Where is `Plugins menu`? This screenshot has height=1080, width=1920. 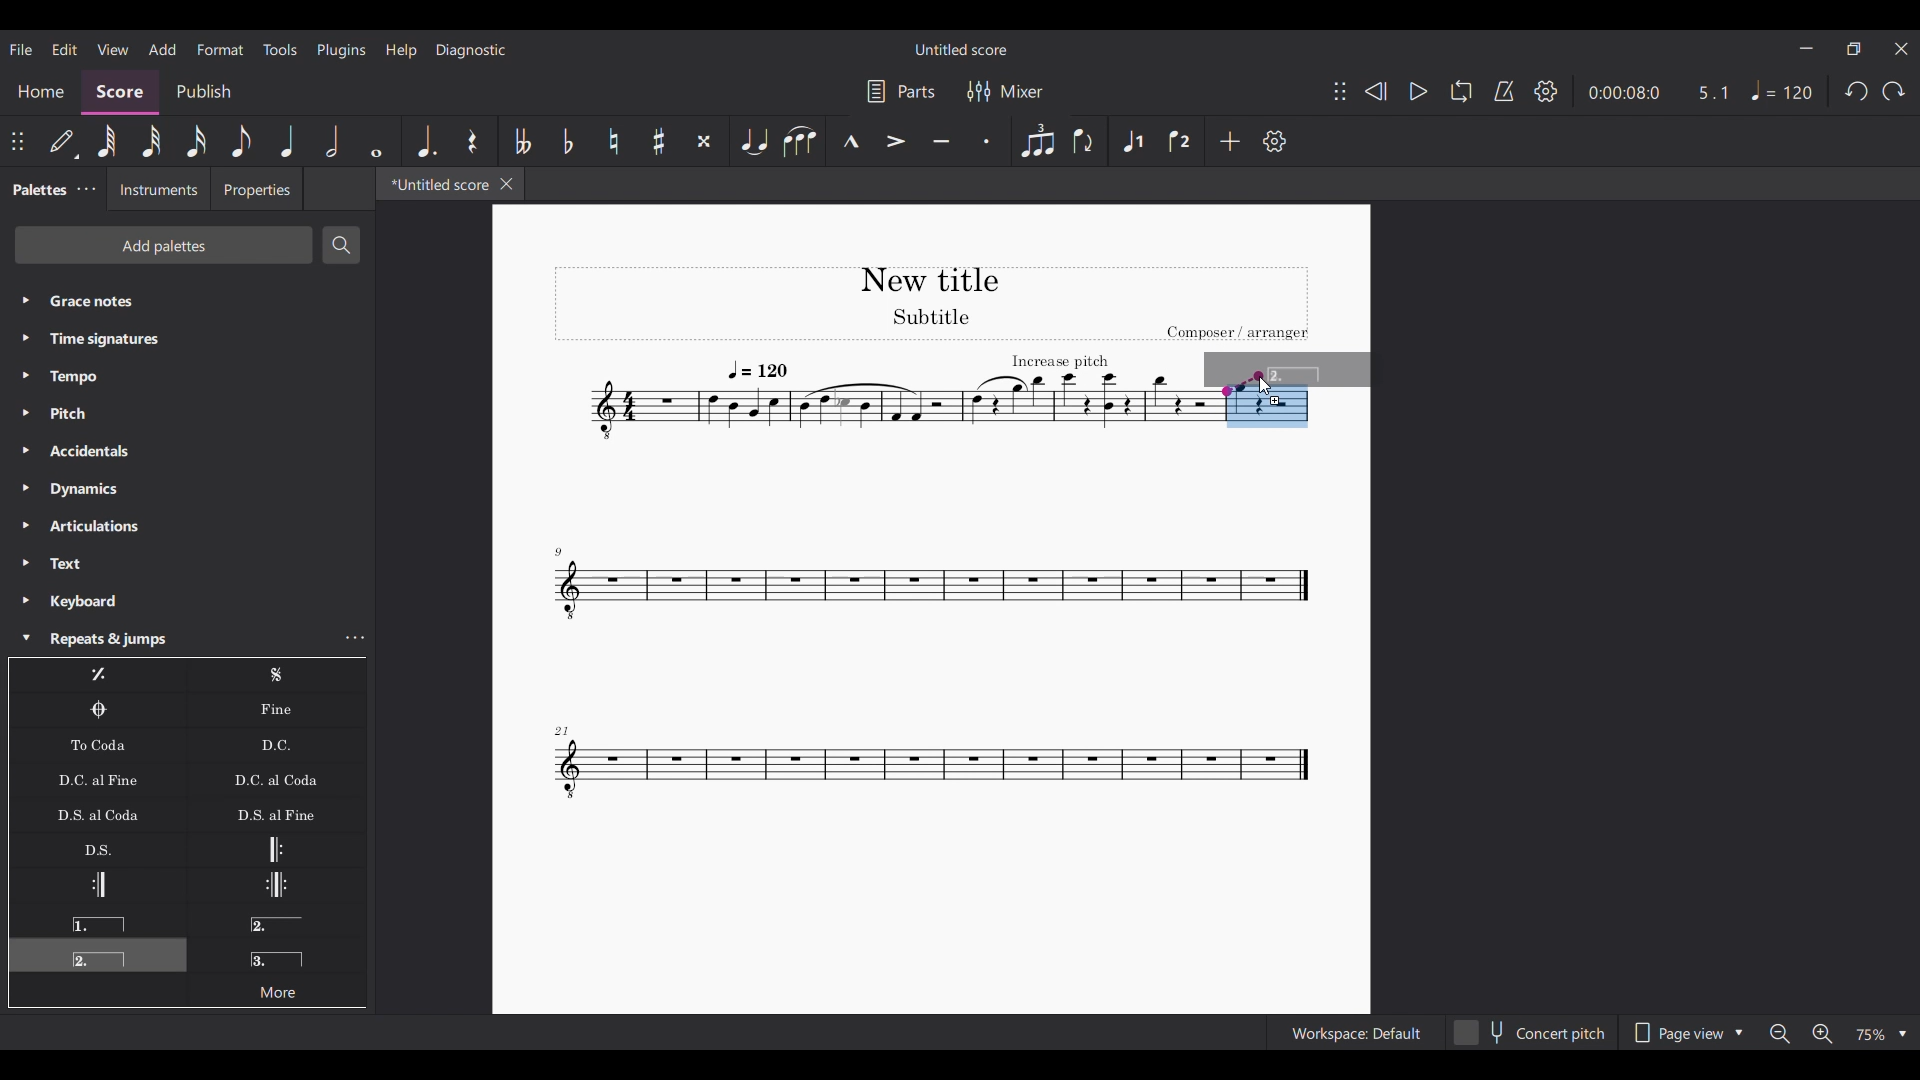
Plugins menu is located at coordinates (342, 50).